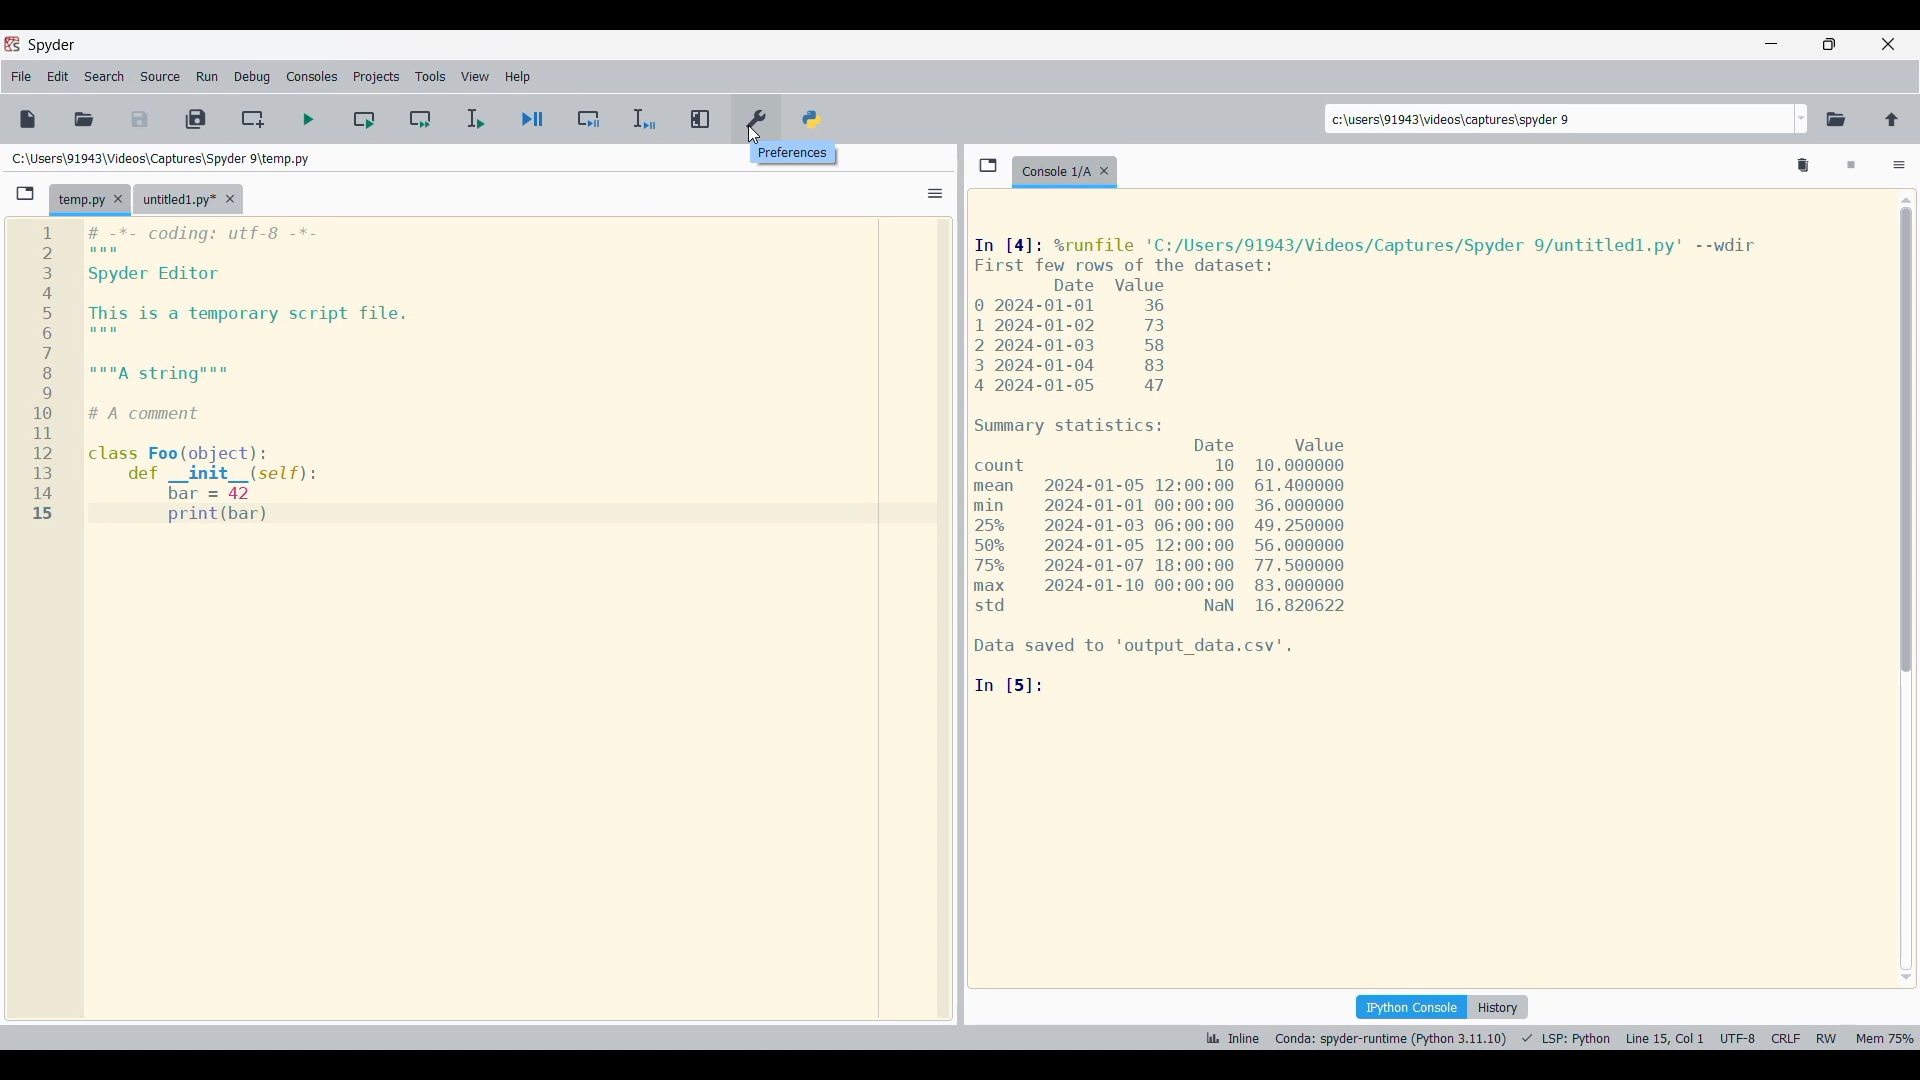 The height and width of the screenshot is (1080, 1920). Describe the element at coordinates (792, 153) in the screenshot. I see `Descriptions of current selection` at that location.